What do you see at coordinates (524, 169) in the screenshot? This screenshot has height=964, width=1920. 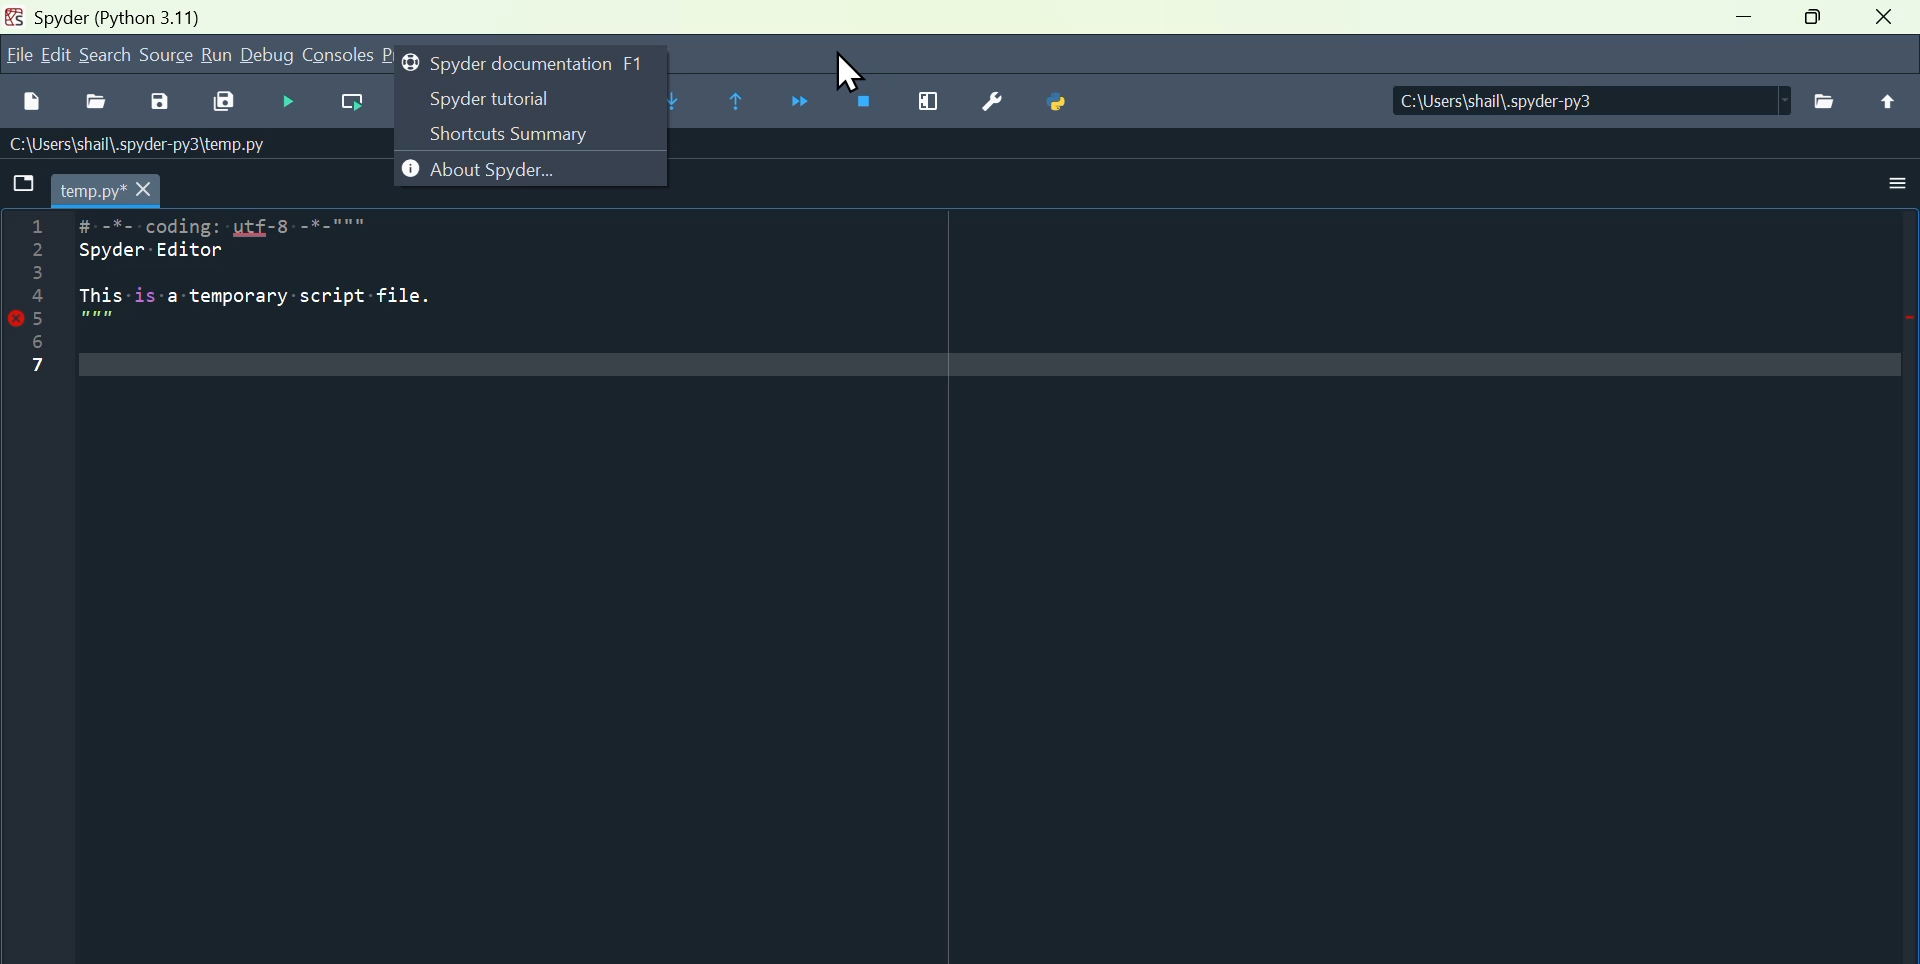 I see `About spyder` at bounding box center [524, 169].